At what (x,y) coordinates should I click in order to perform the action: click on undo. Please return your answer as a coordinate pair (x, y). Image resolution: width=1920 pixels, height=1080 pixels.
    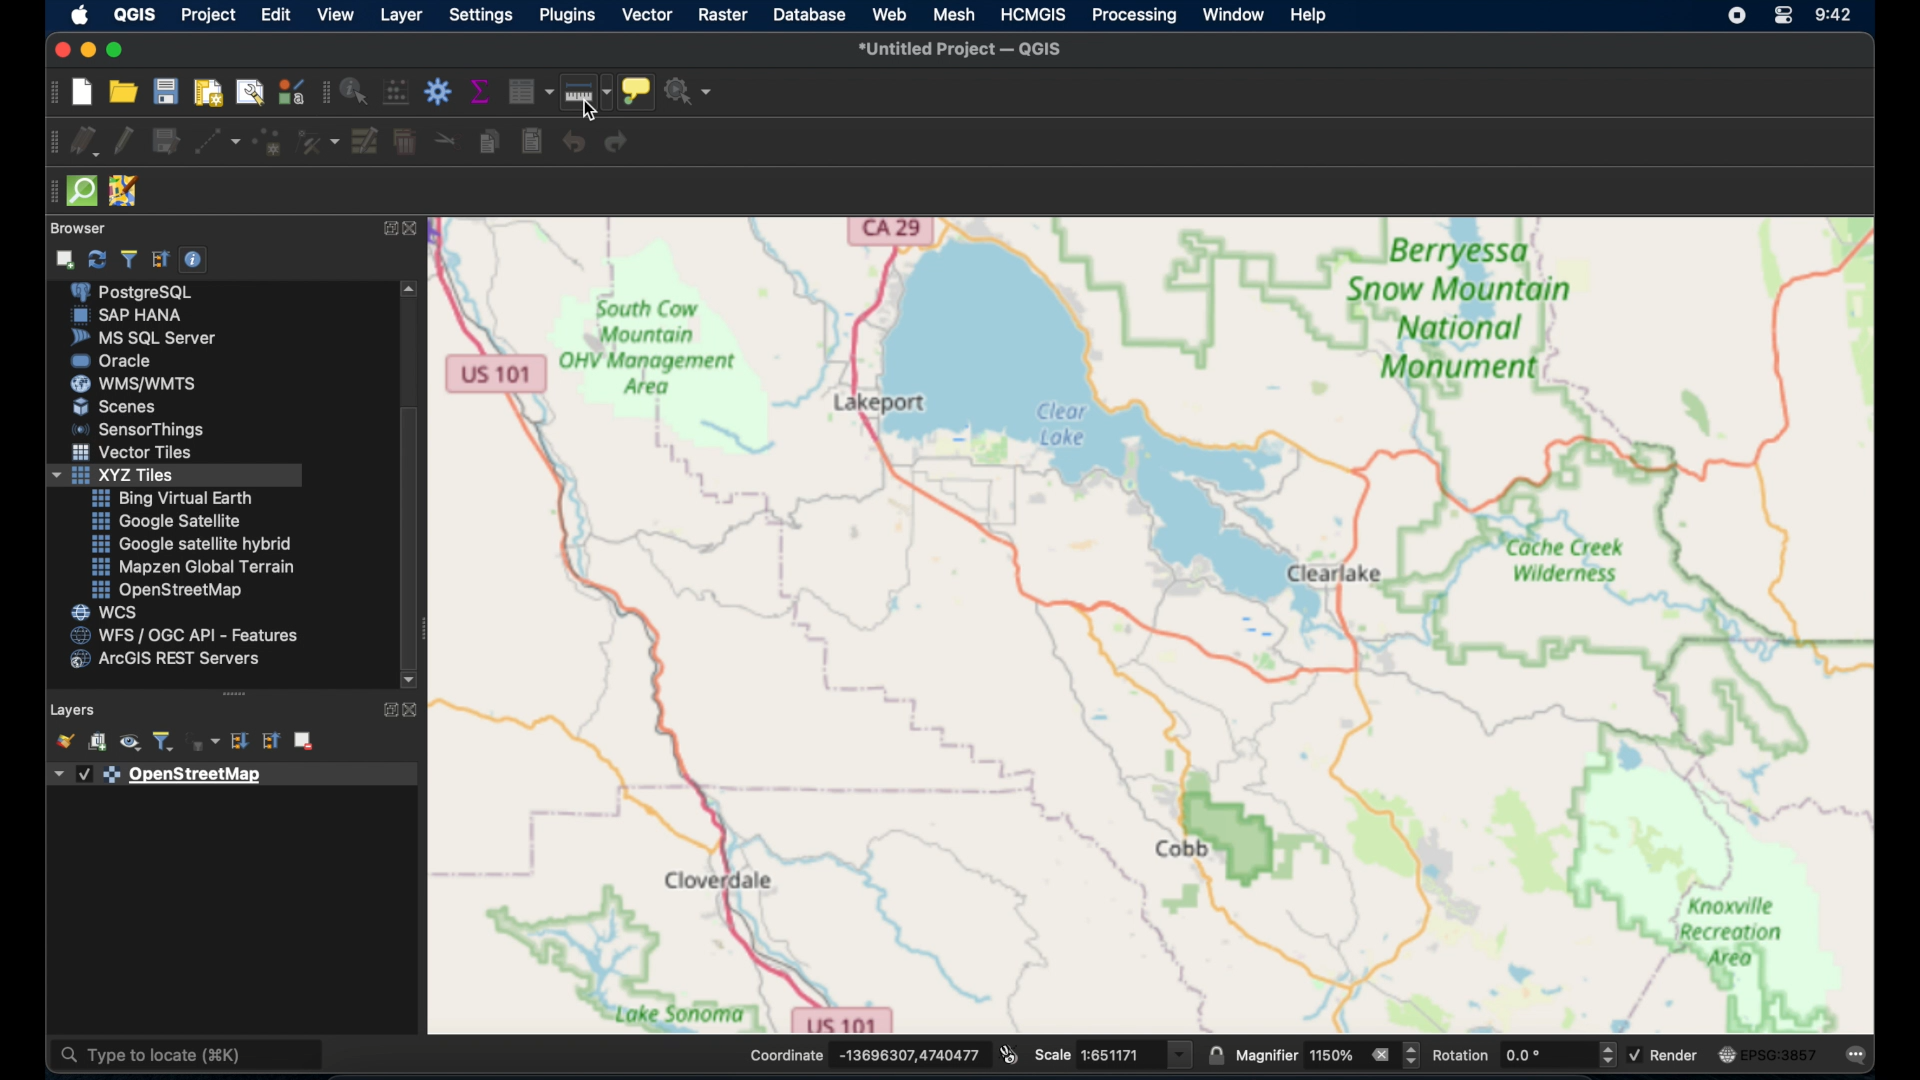
    Looking at the image, I should click on (569, 142).